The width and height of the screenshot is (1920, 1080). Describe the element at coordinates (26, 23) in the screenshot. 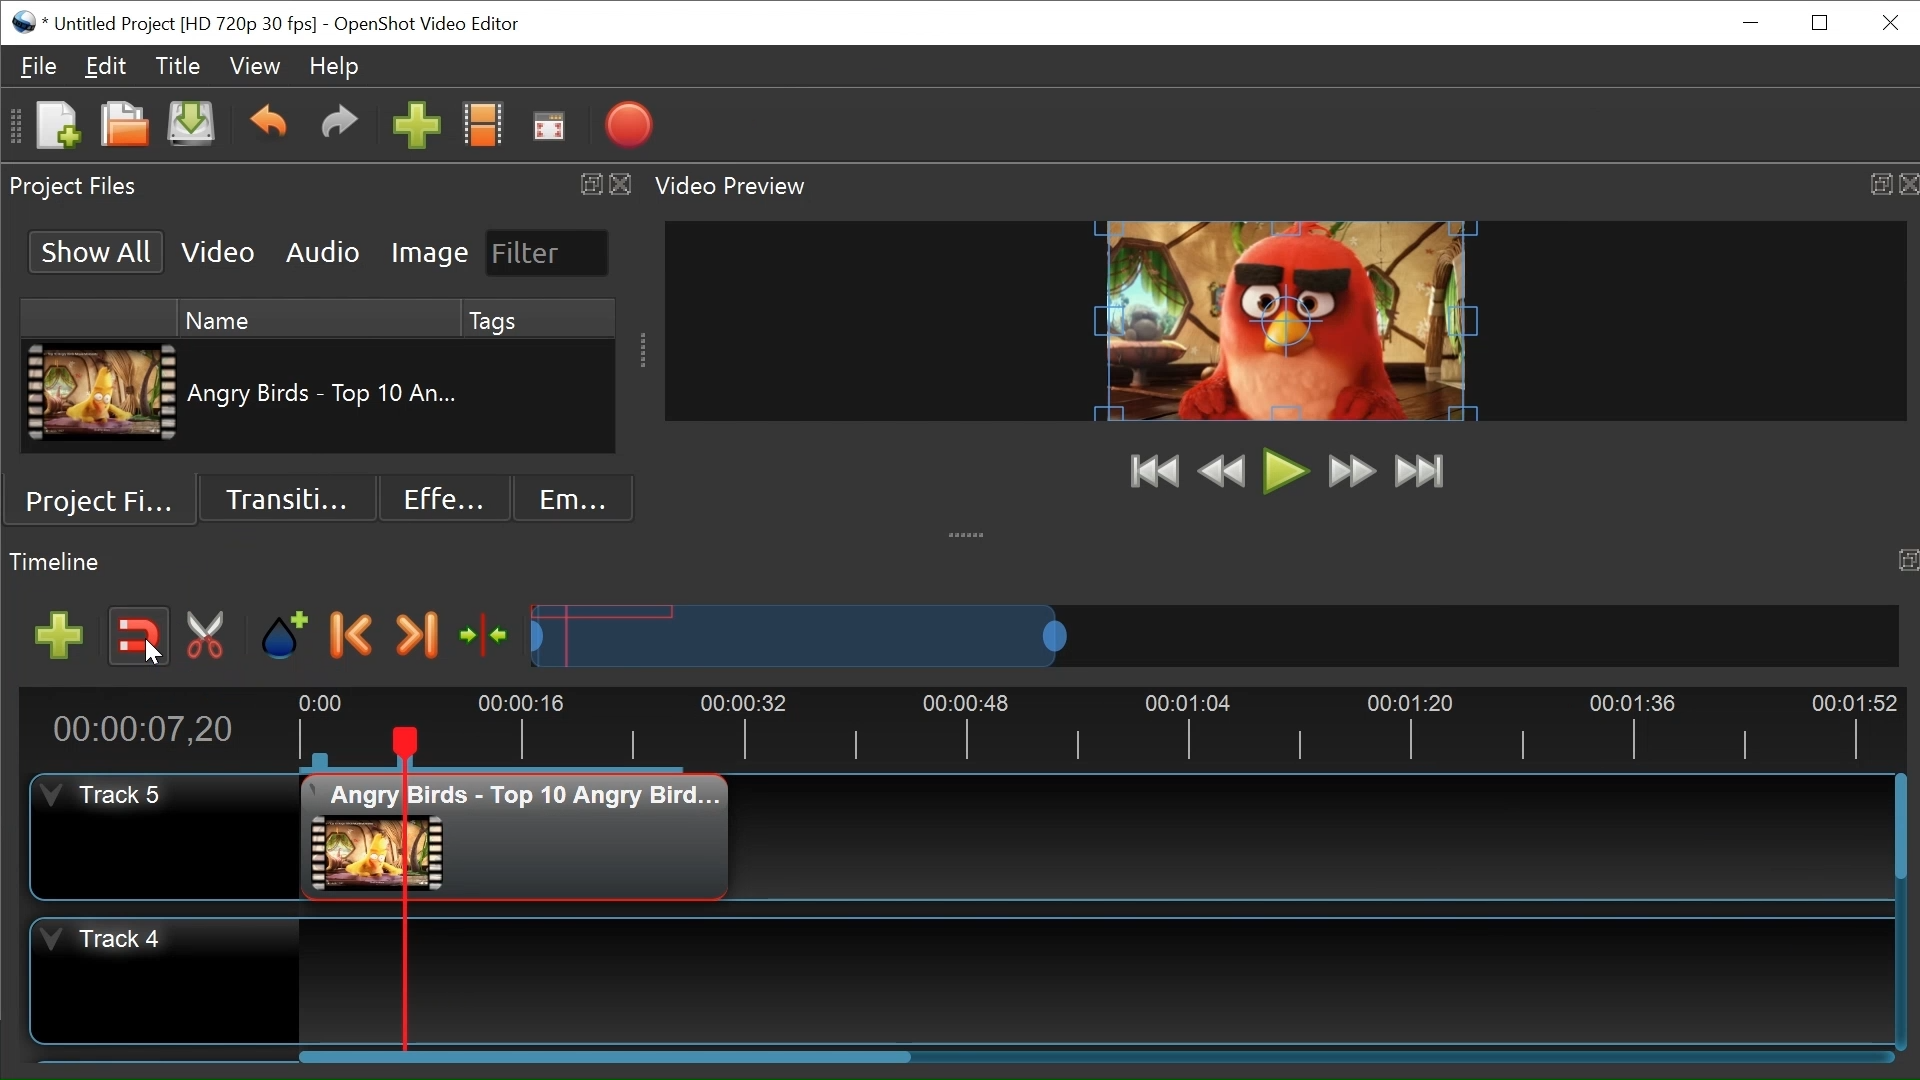

I see `OpenShot Desktop icon` at that location.